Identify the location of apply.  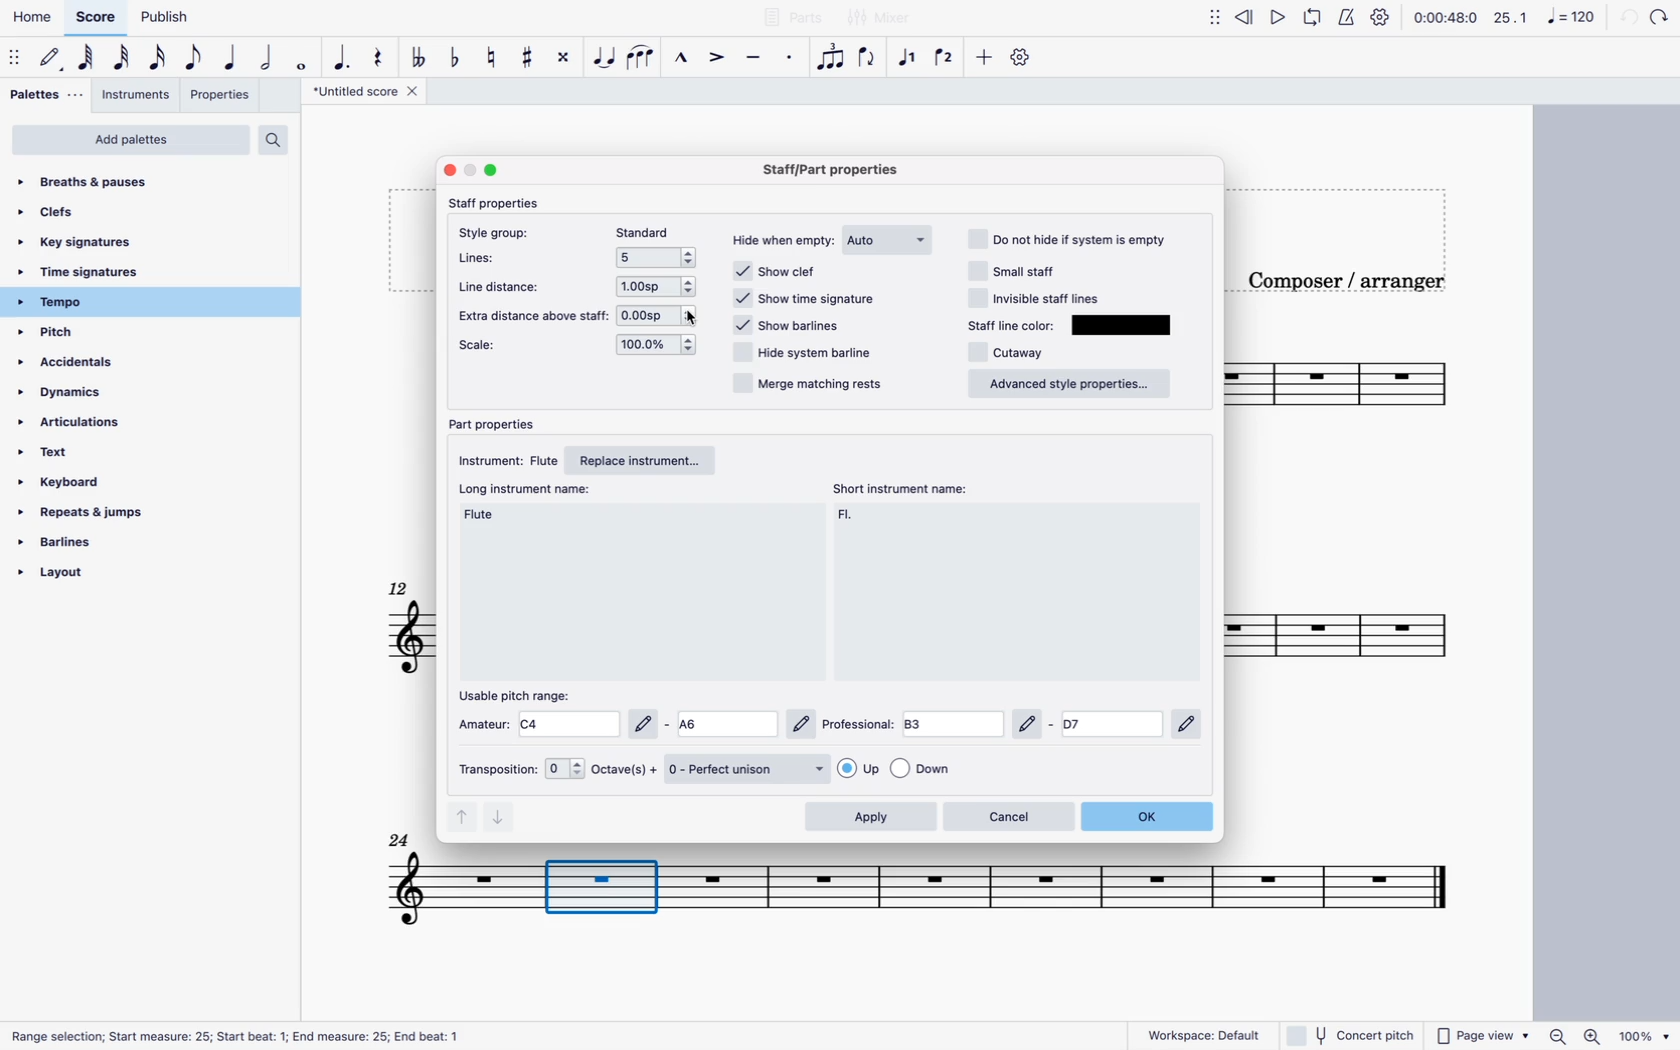
(870, 817).